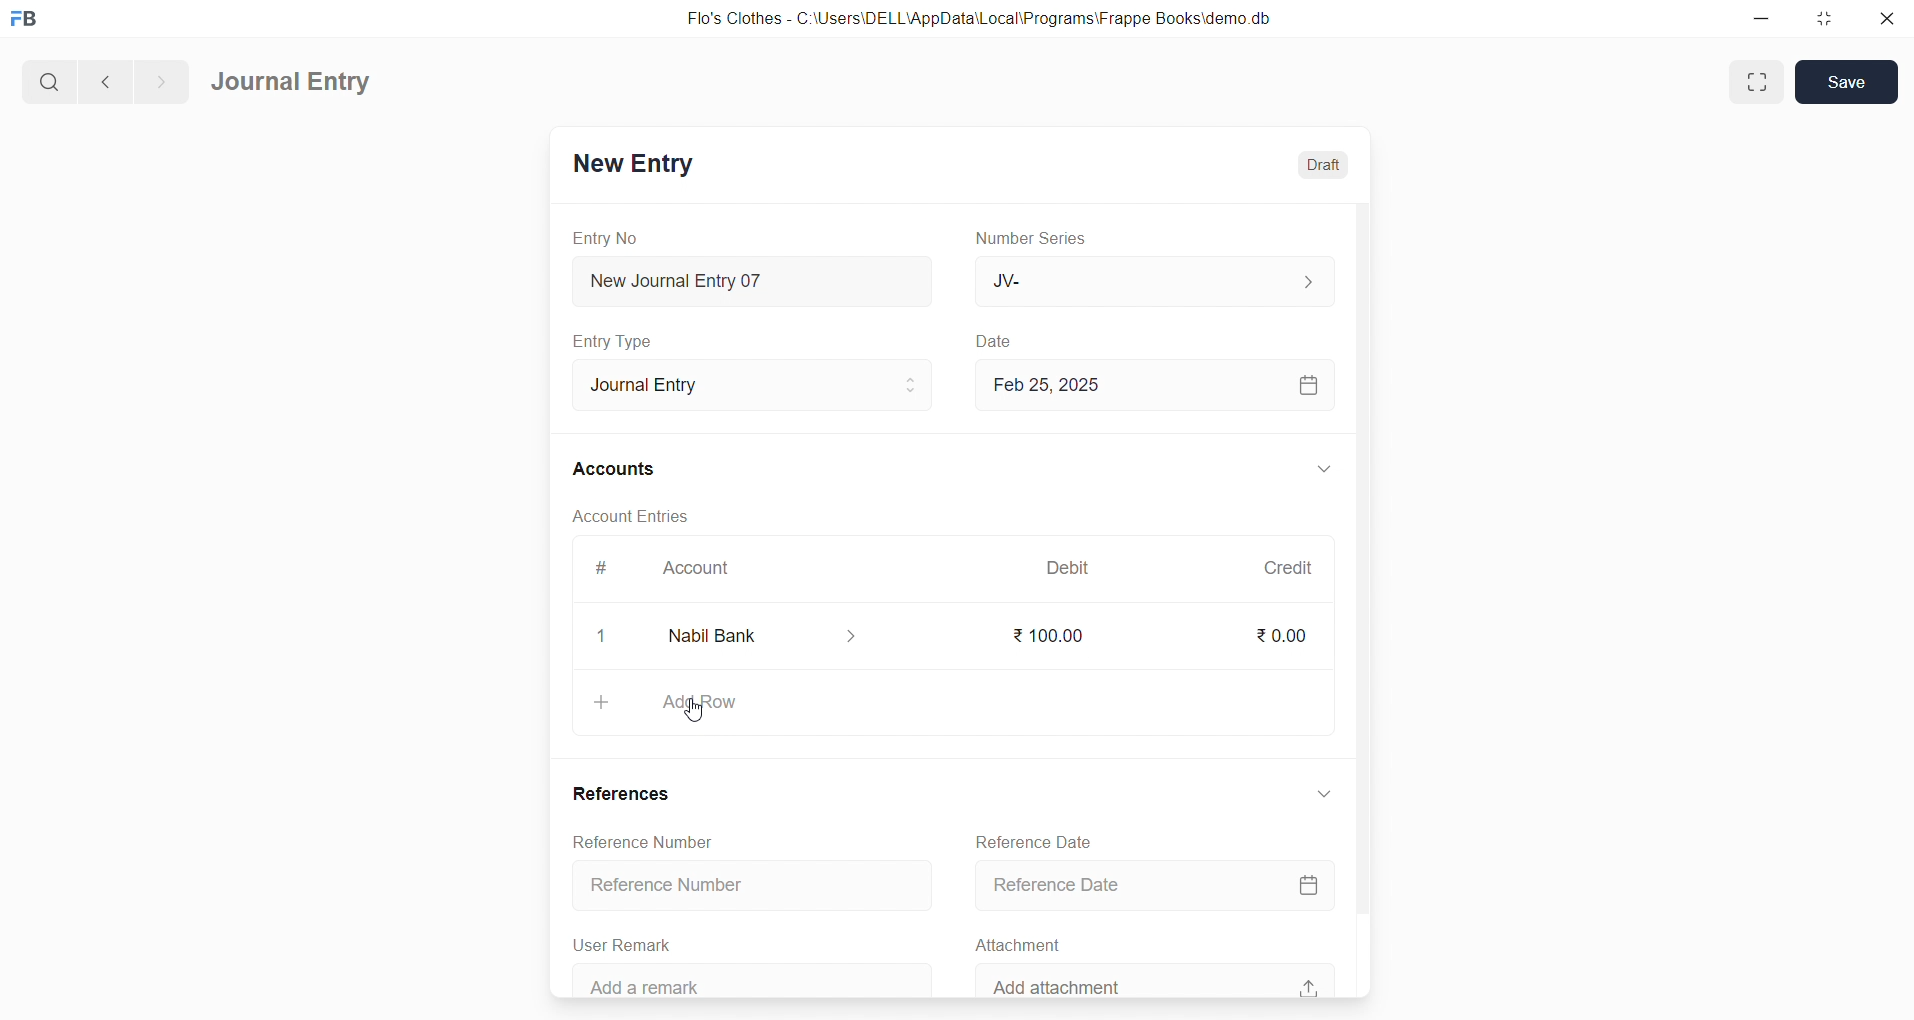 The height and width of the screenshot is (1020, 1914). I want to click on closee, so click(603, 637).